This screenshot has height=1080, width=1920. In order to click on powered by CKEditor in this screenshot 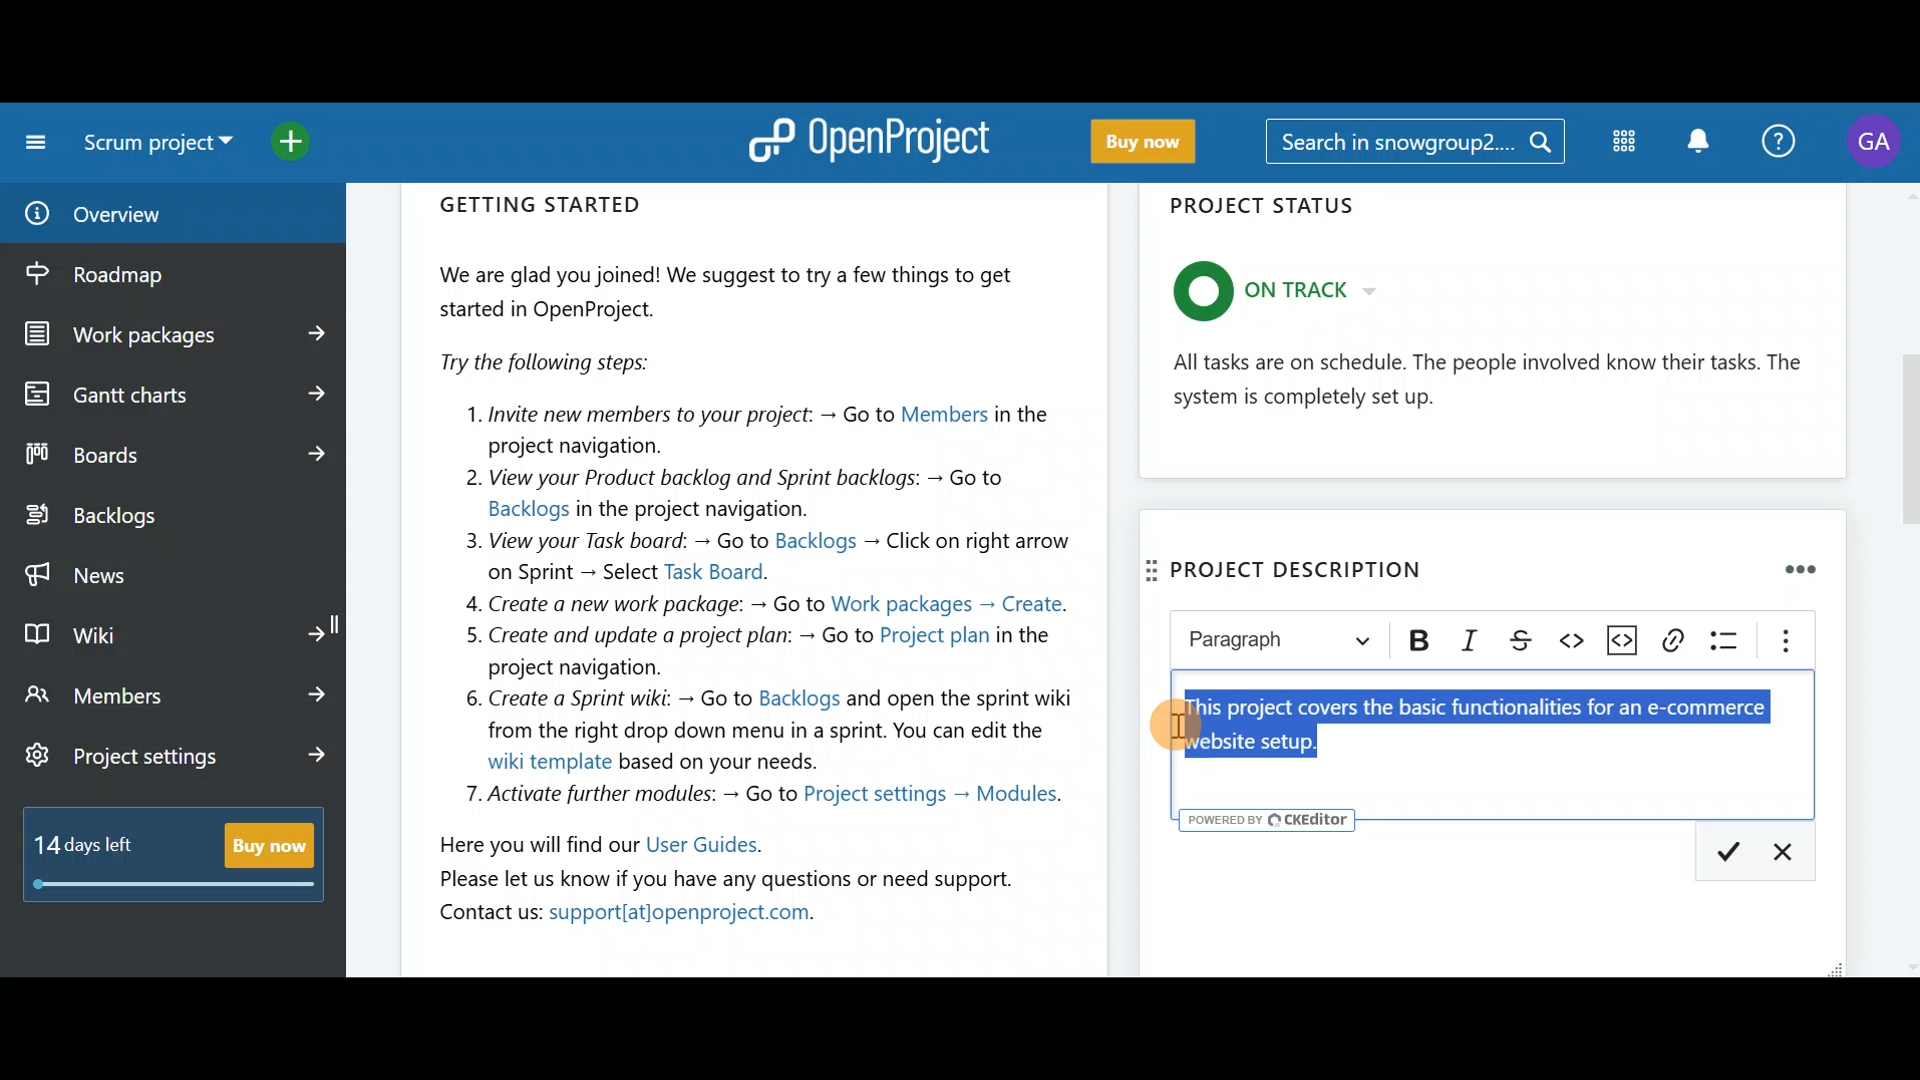, I will do `click(1269, 820)`.